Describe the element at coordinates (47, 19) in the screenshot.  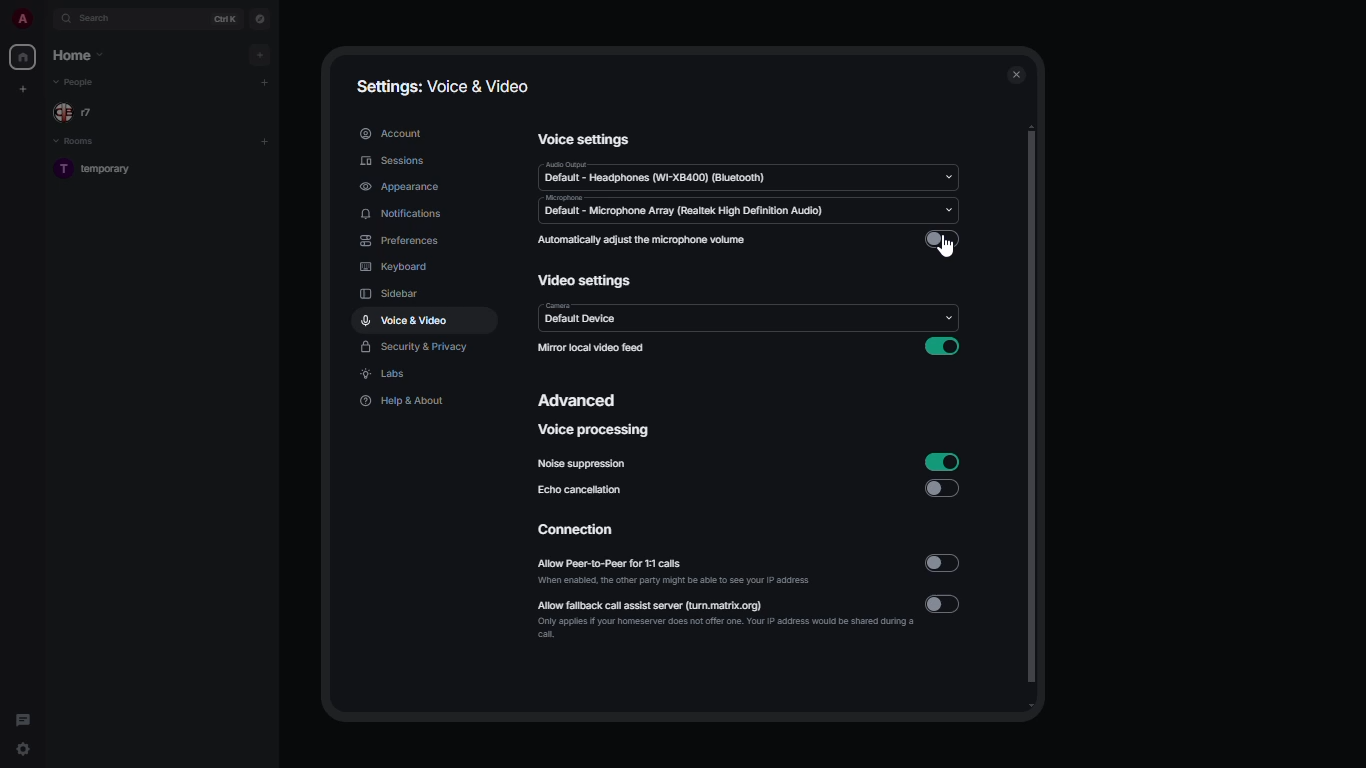
I see `expand` at that location.